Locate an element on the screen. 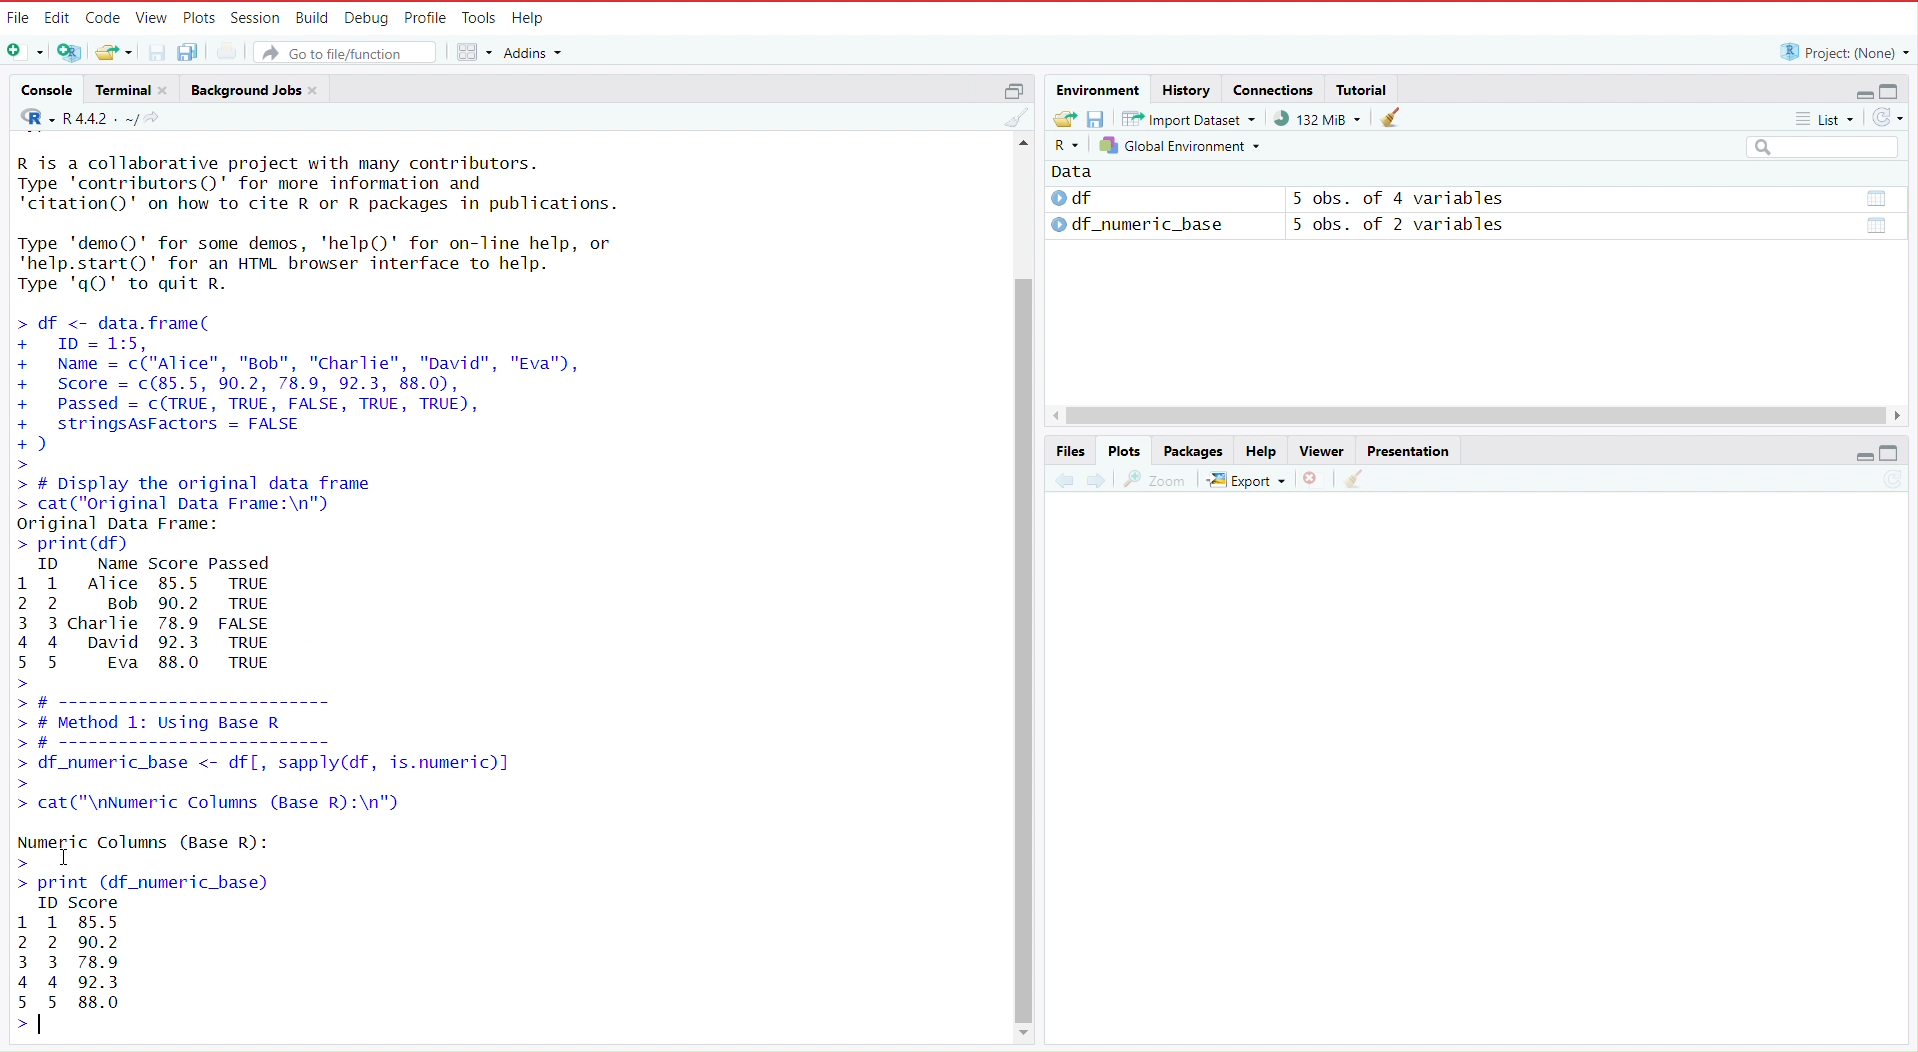 The image size is (1918, 1052). Build is located at coordinates (311, 16).